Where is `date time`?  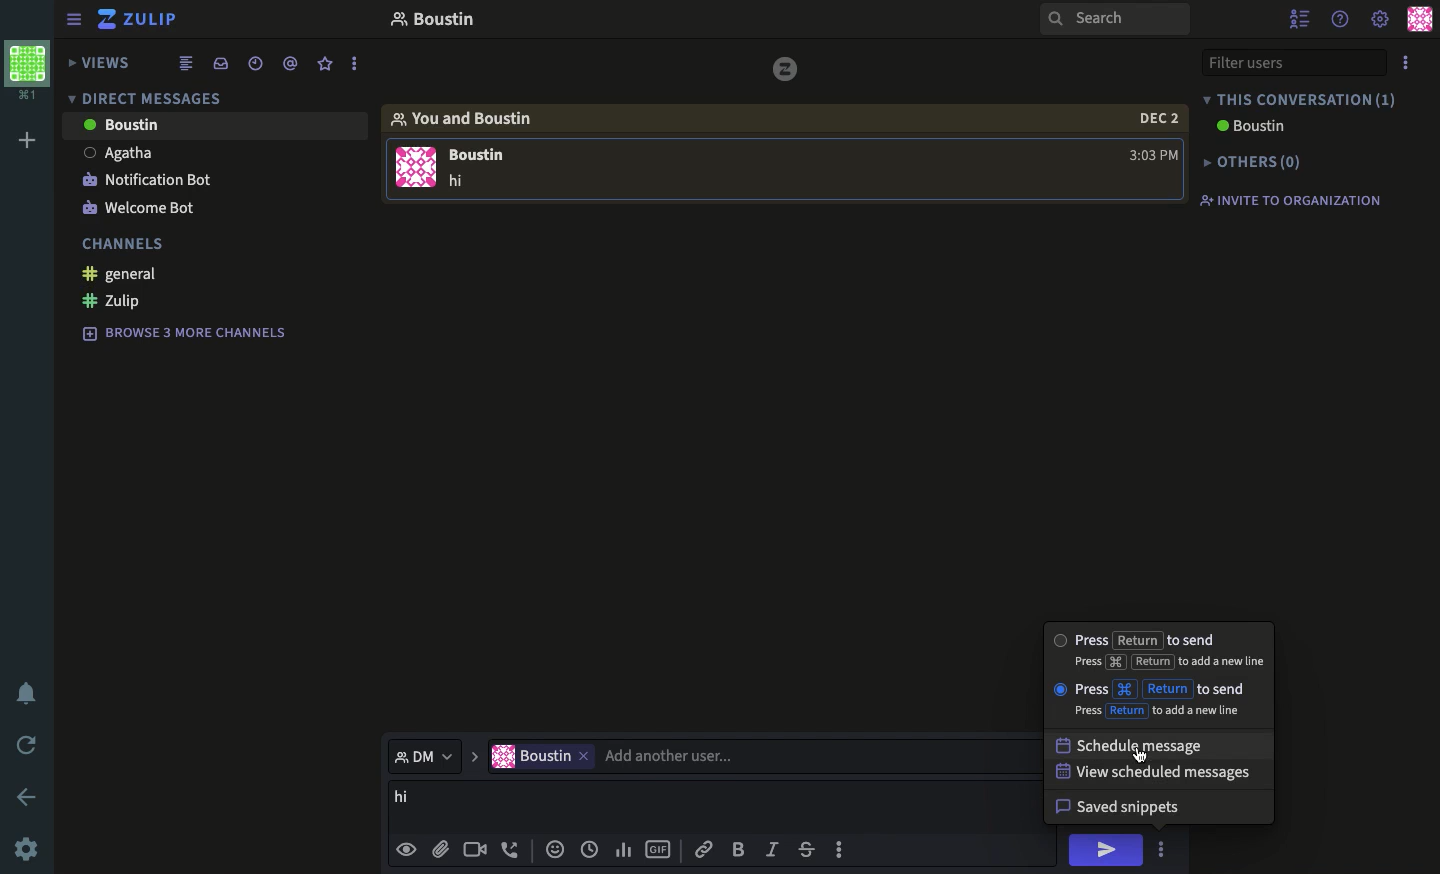
date time is located at coordinates (257, 64).